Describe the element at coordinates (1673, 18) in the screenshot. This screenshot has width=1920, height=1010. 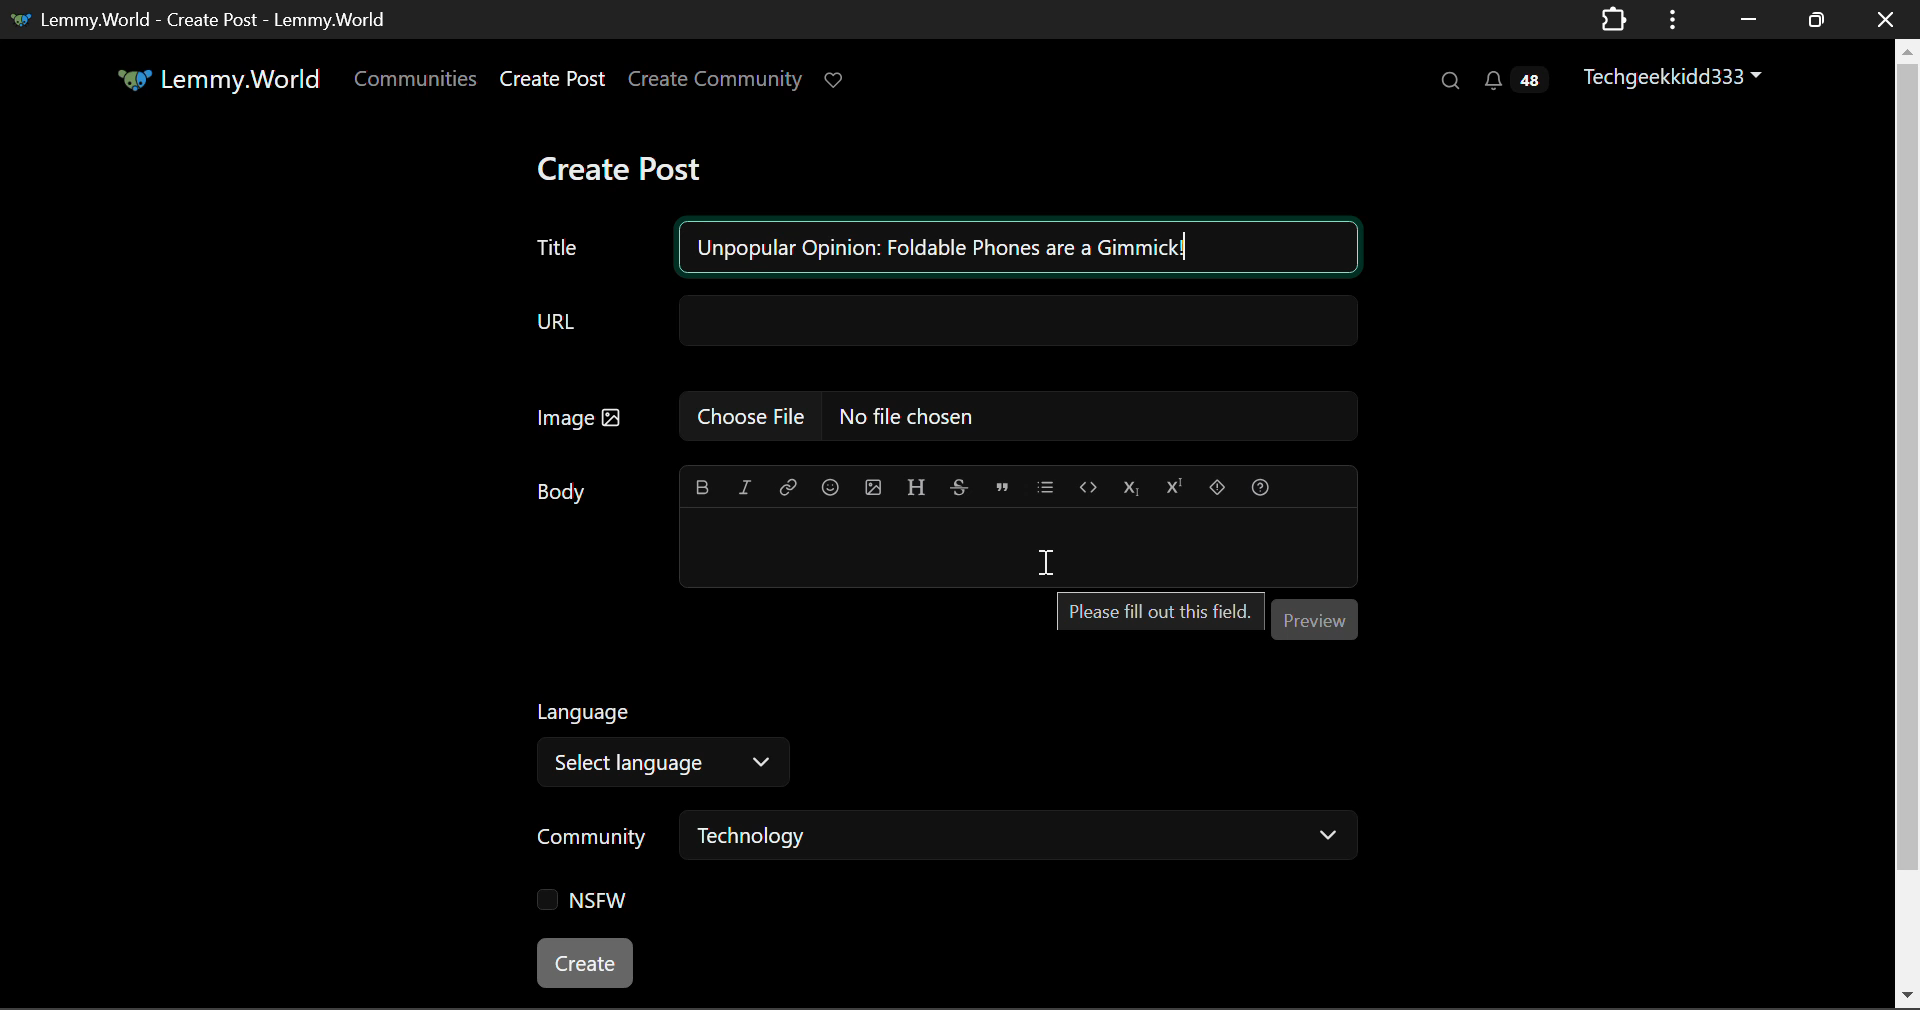
I see `Application Options Menu` at that location.